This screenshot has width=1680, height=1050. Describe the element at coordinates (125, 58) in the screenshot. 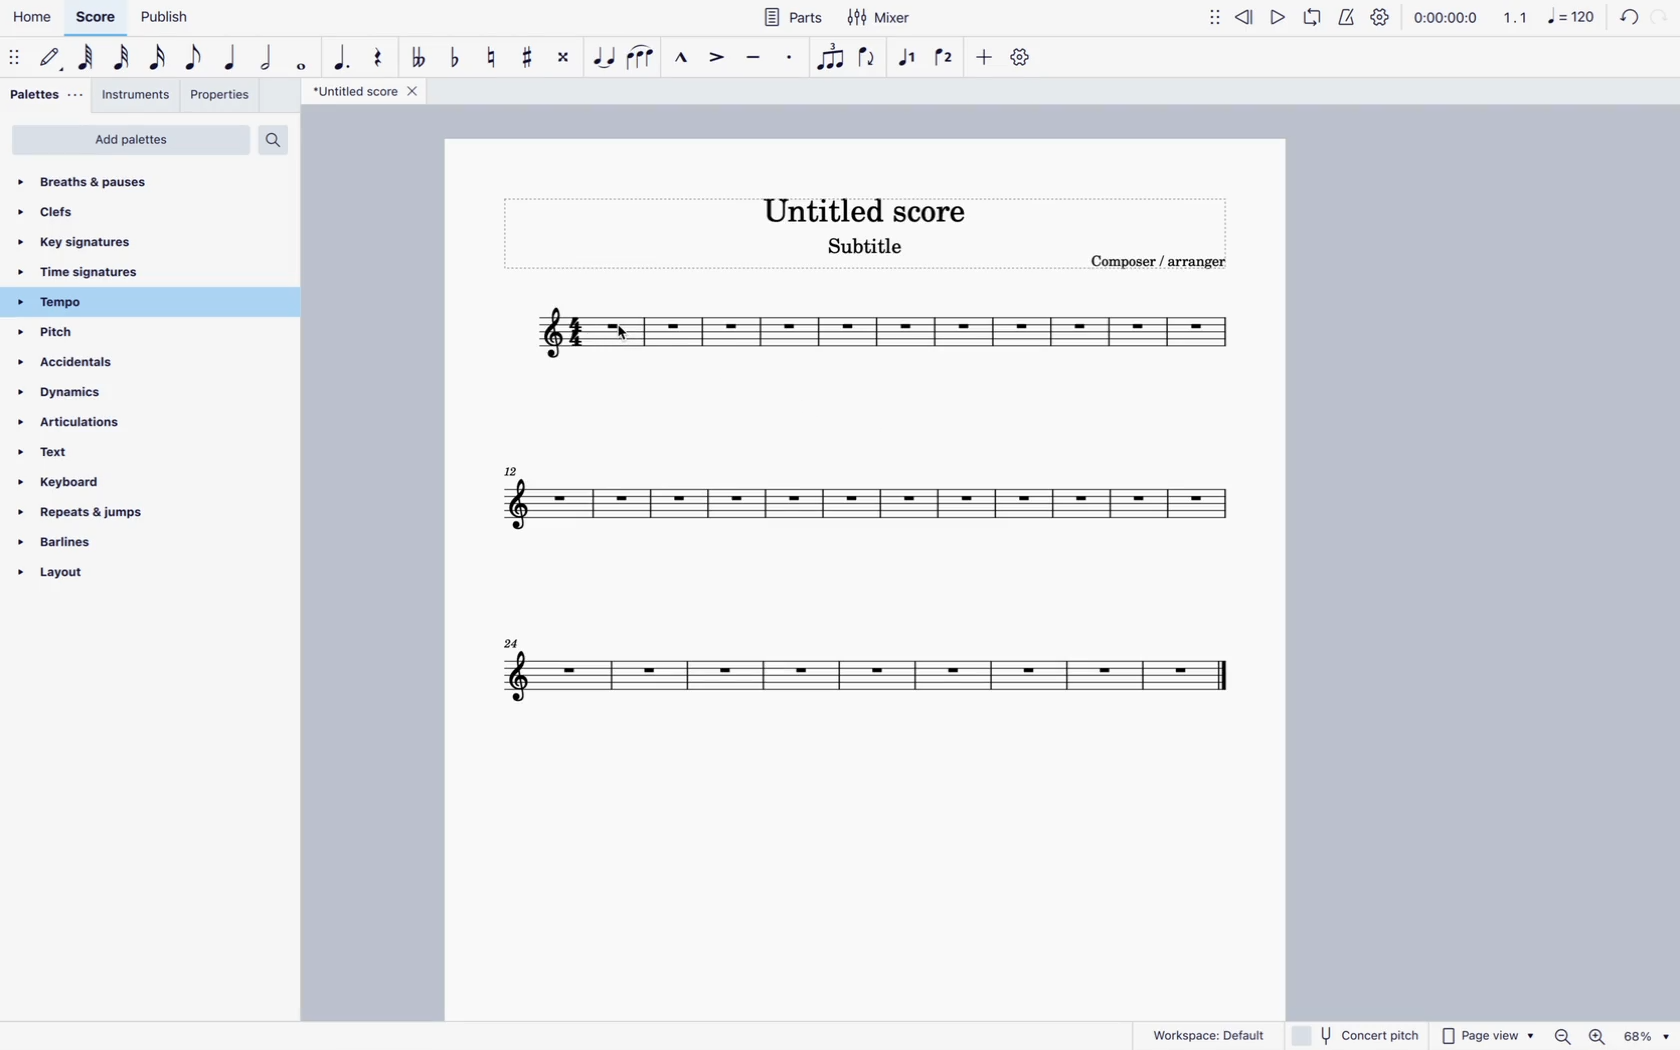

I see `32nd note` at that location.